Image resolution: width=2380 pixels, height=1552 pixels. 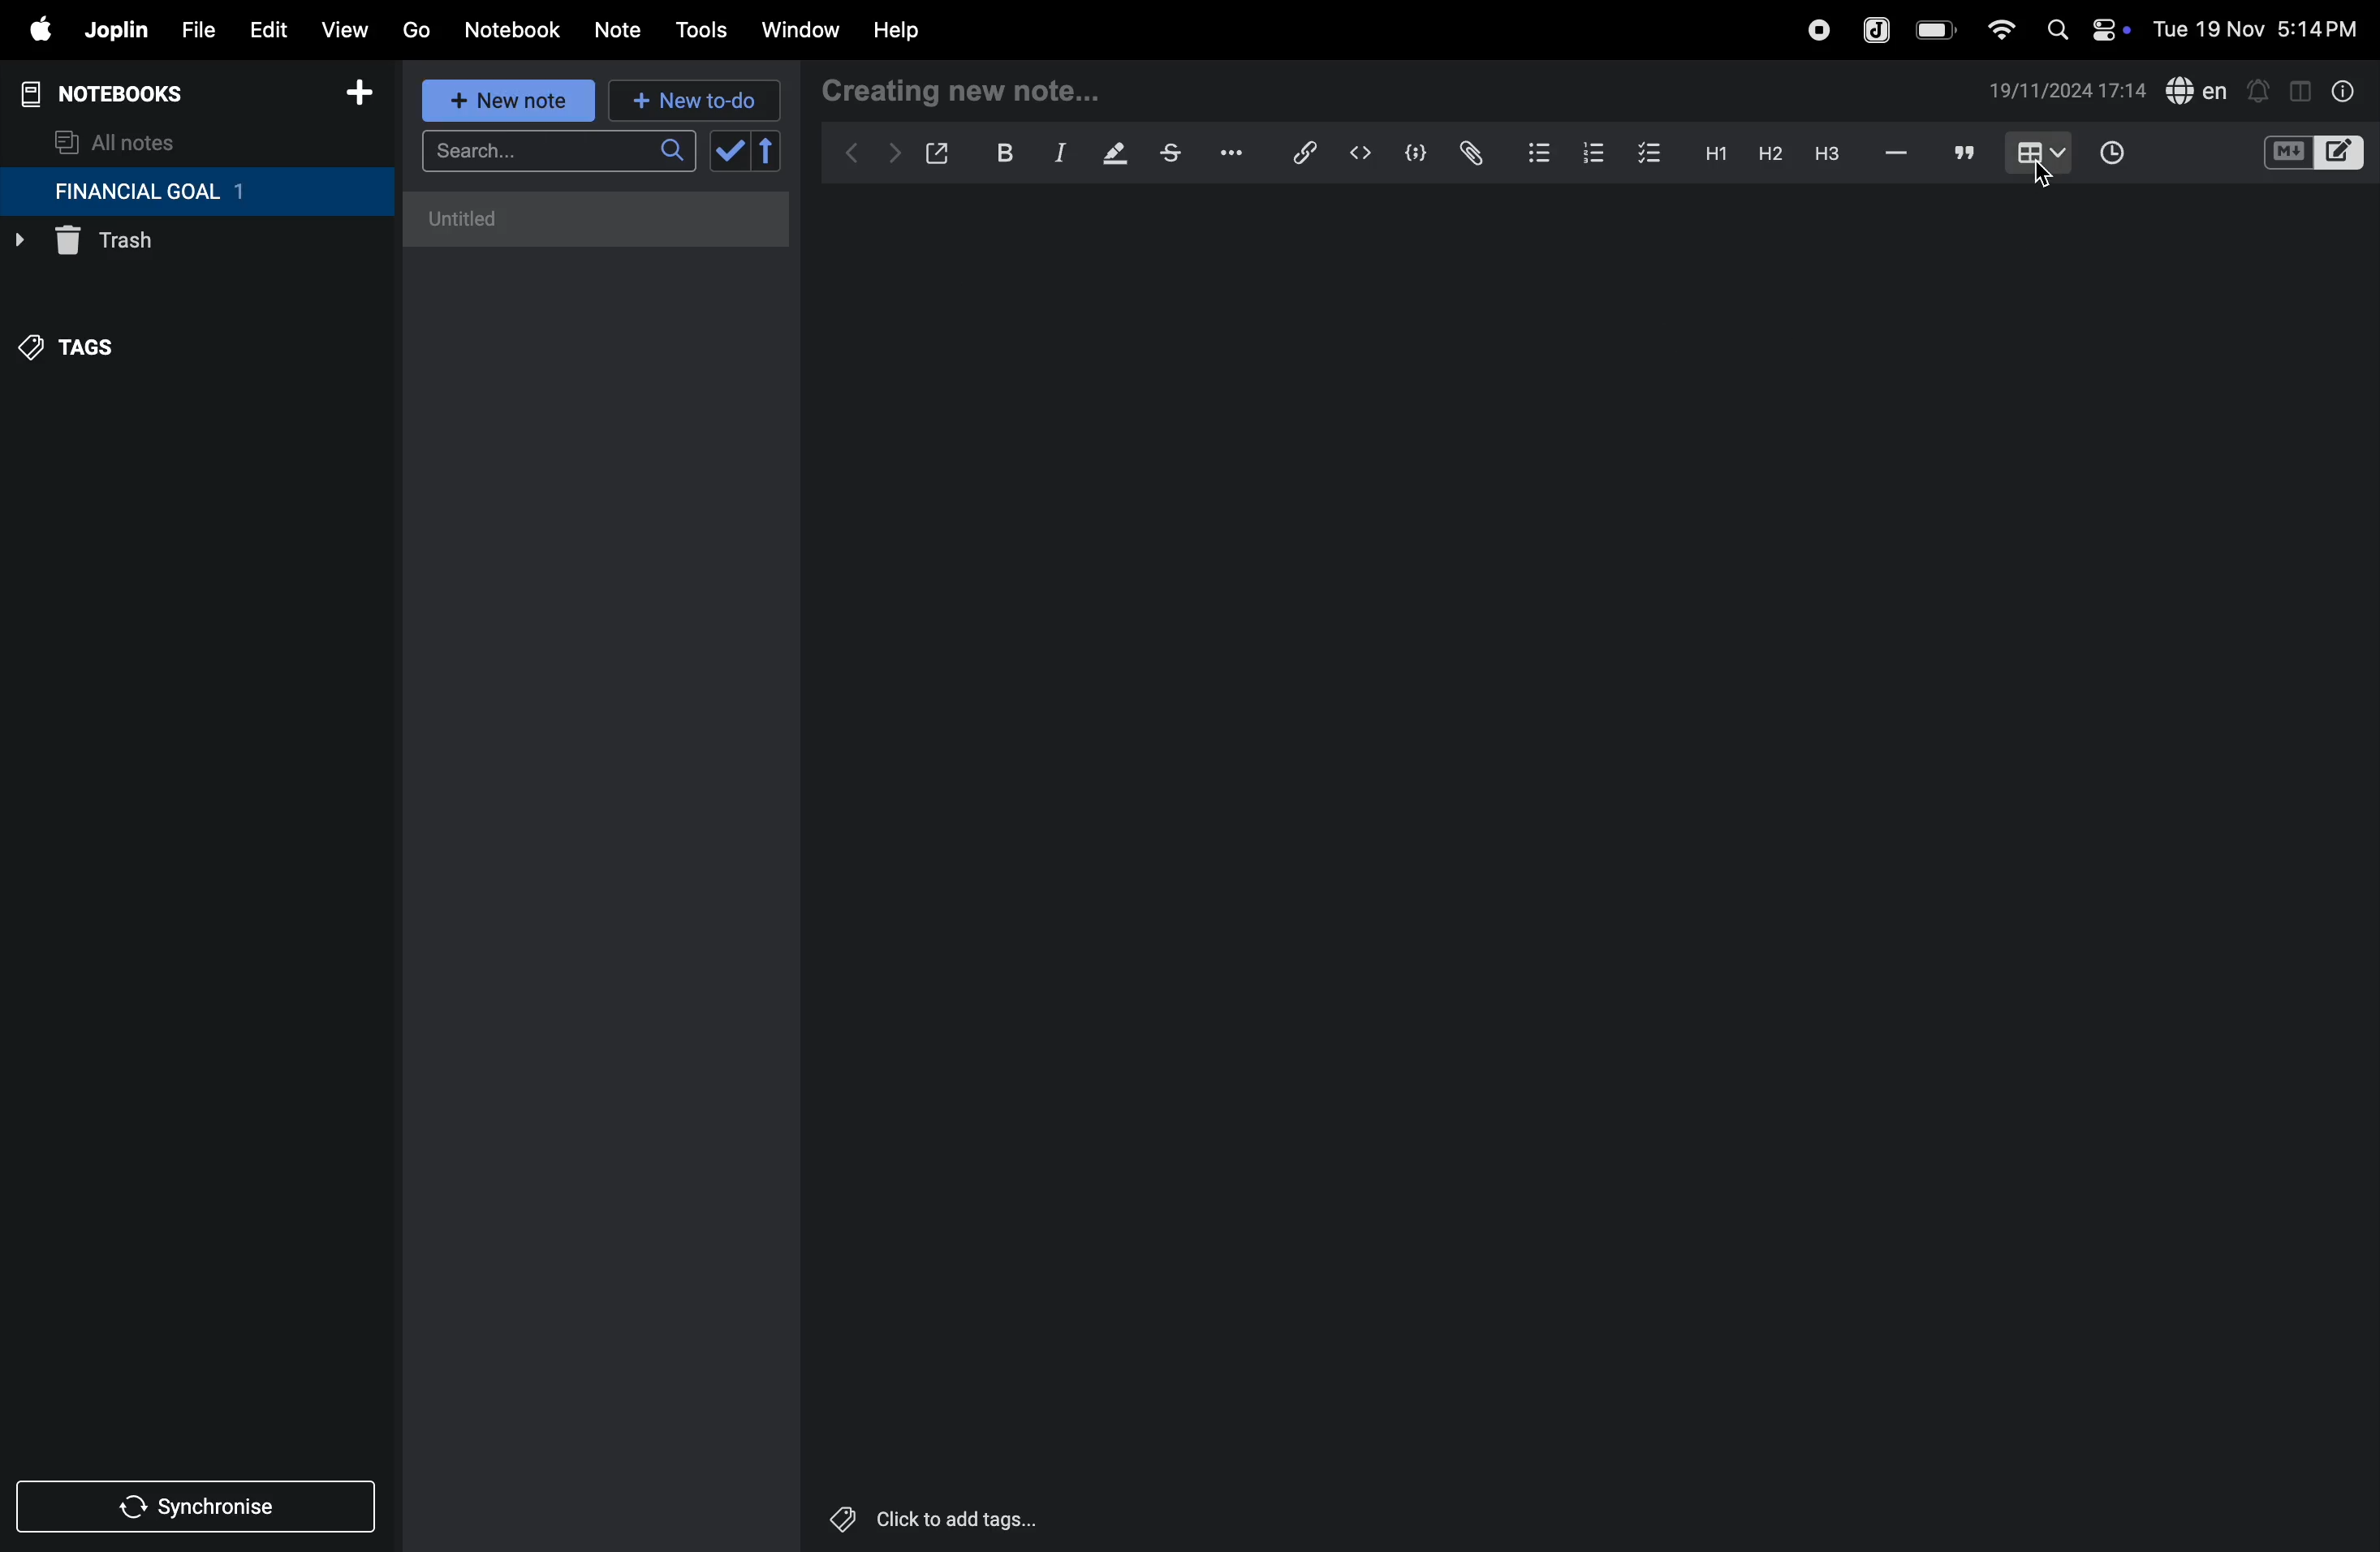 What do you see at coordinates (2311, 153) in the screenshot?
I see `switch editor` at bounding box center [2311, 153].